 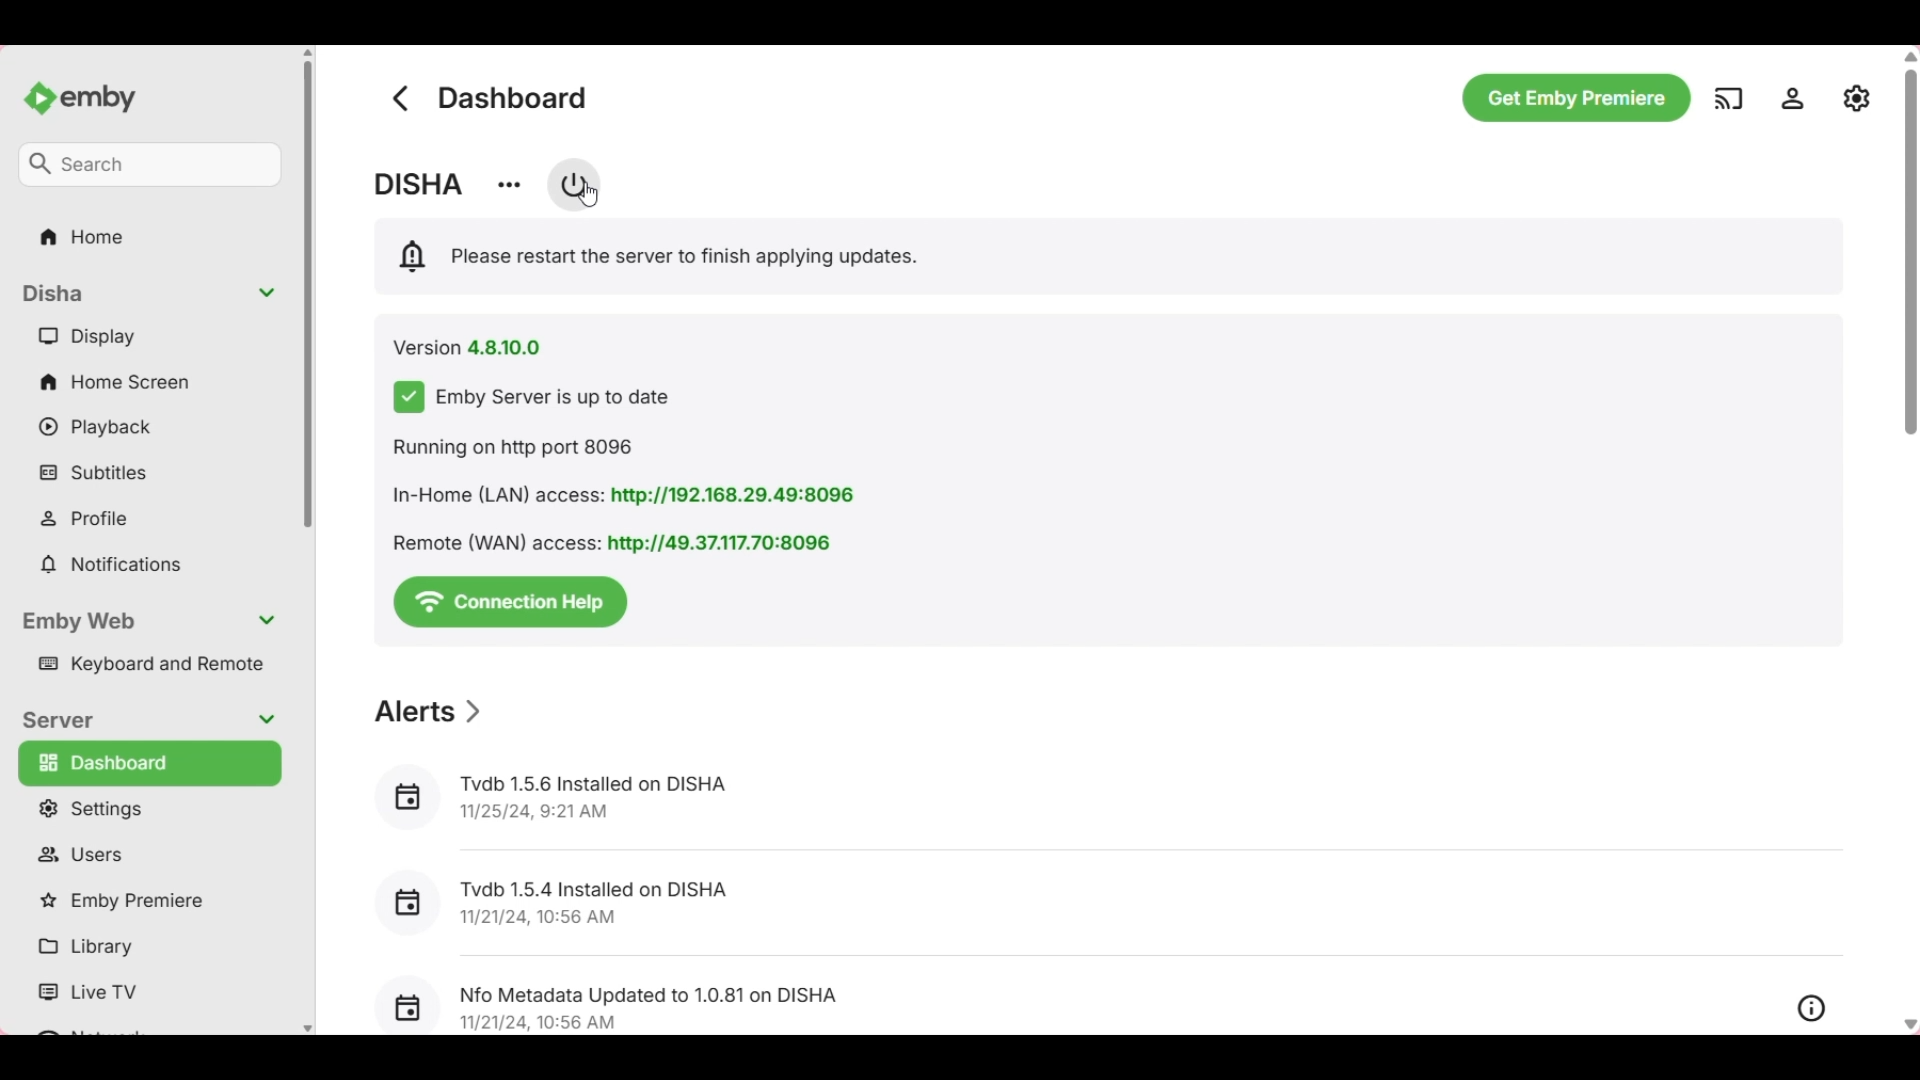 I want to click on Vertical slide bar, so click(x=1910, y=243).